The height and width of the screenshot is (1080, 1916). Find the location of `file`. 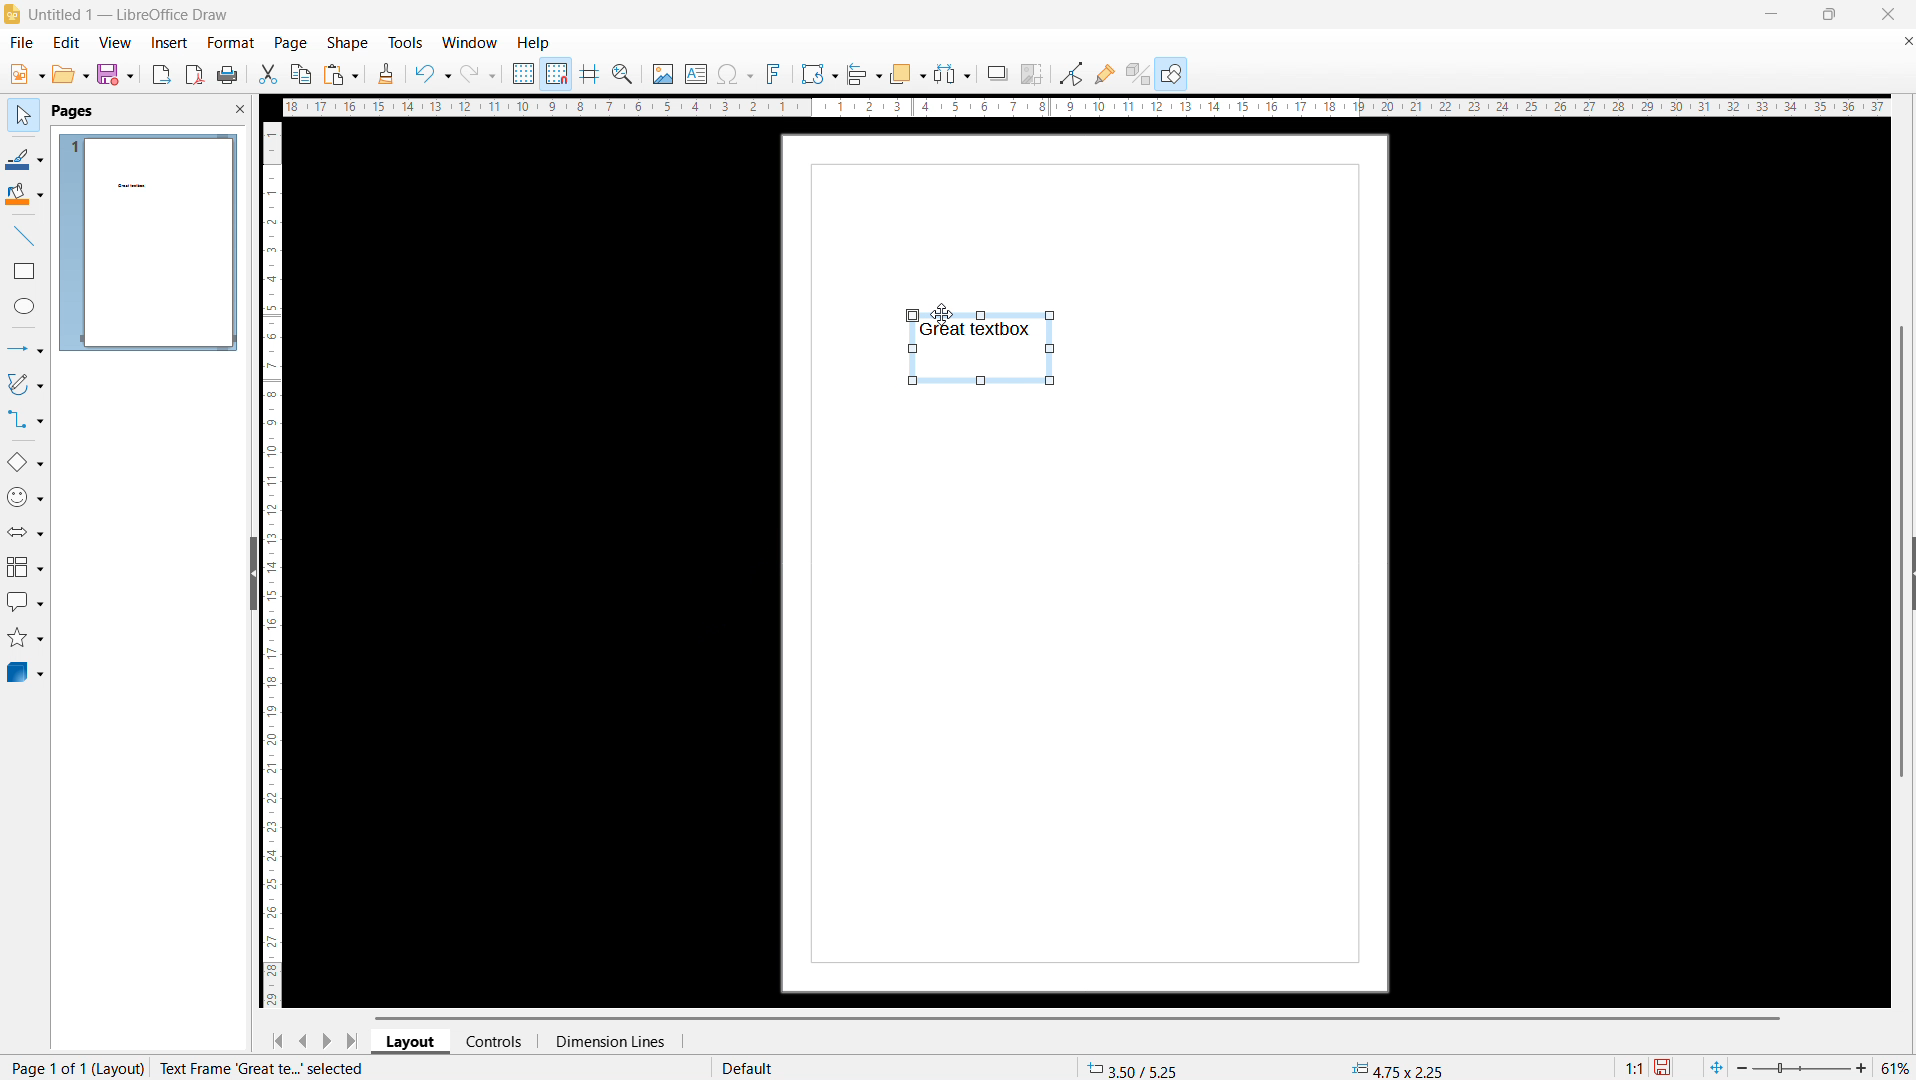

file is located at coordinates (20, 43).